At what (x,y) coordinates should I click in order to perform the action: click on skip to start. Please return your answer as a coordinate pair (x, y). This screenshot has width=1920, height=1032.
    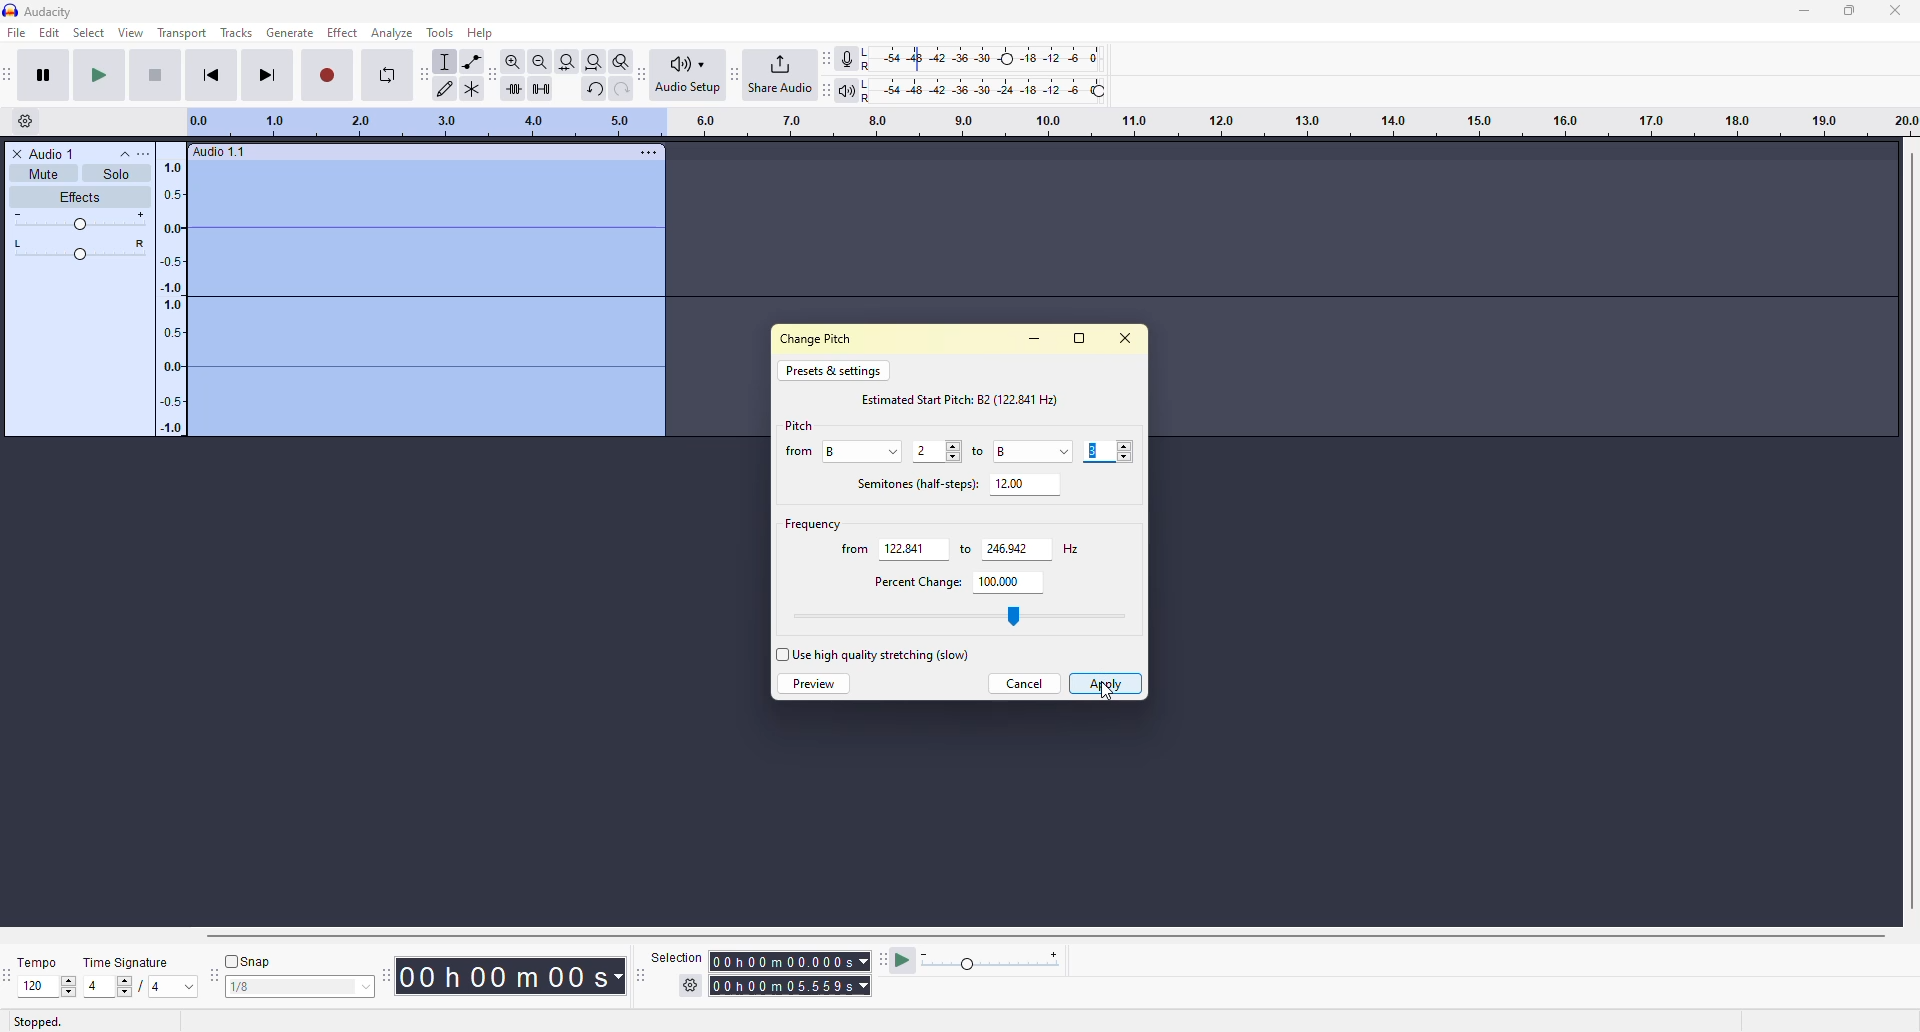
    Looking at the image, I should click on (211, 74).